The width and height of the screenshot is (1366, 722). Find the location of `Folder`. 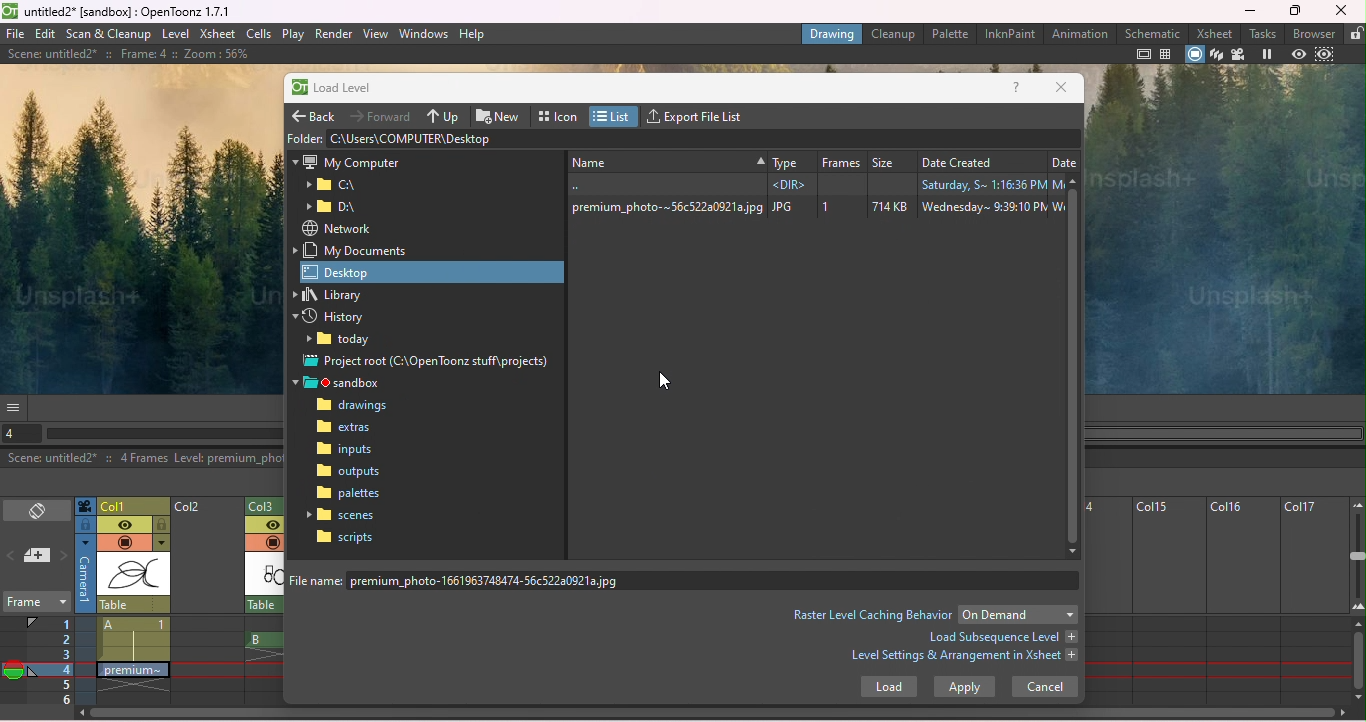

Folder is located at coordinates (337, 207).